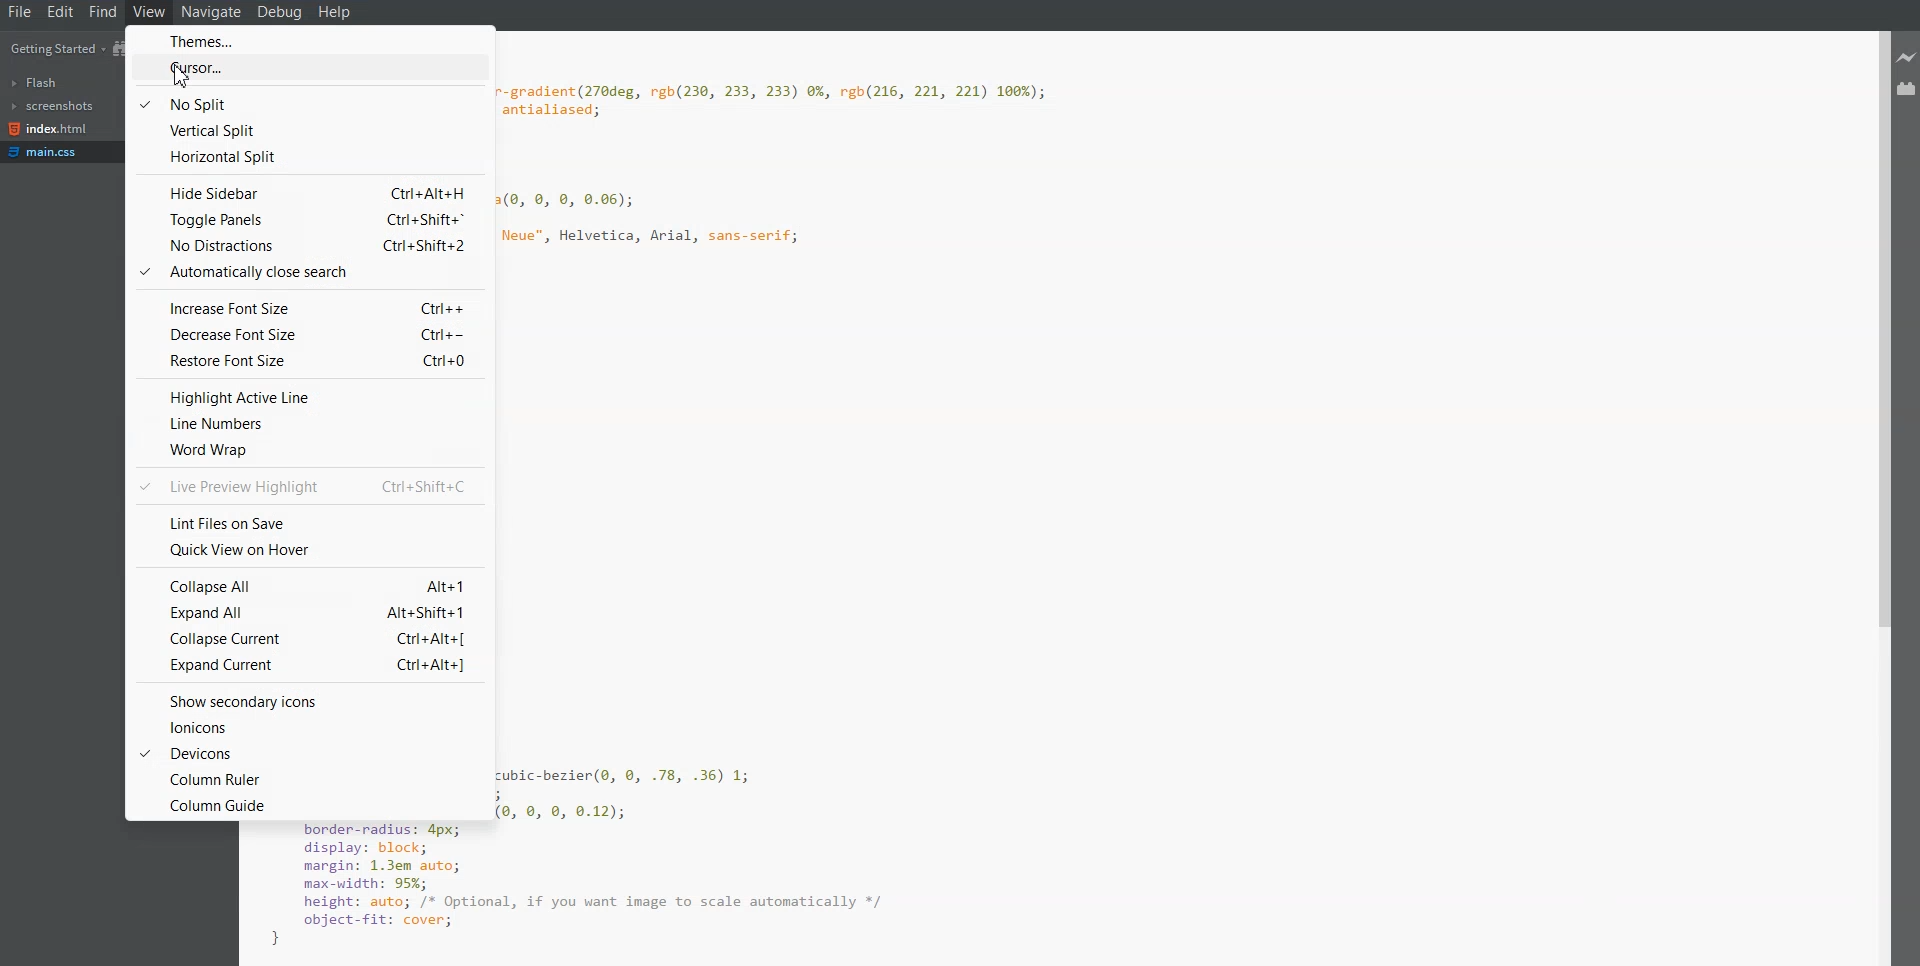 The width and height of the screenshot is (1920, 966). I want to click on Live Preview Highlight, so click(312, 485).